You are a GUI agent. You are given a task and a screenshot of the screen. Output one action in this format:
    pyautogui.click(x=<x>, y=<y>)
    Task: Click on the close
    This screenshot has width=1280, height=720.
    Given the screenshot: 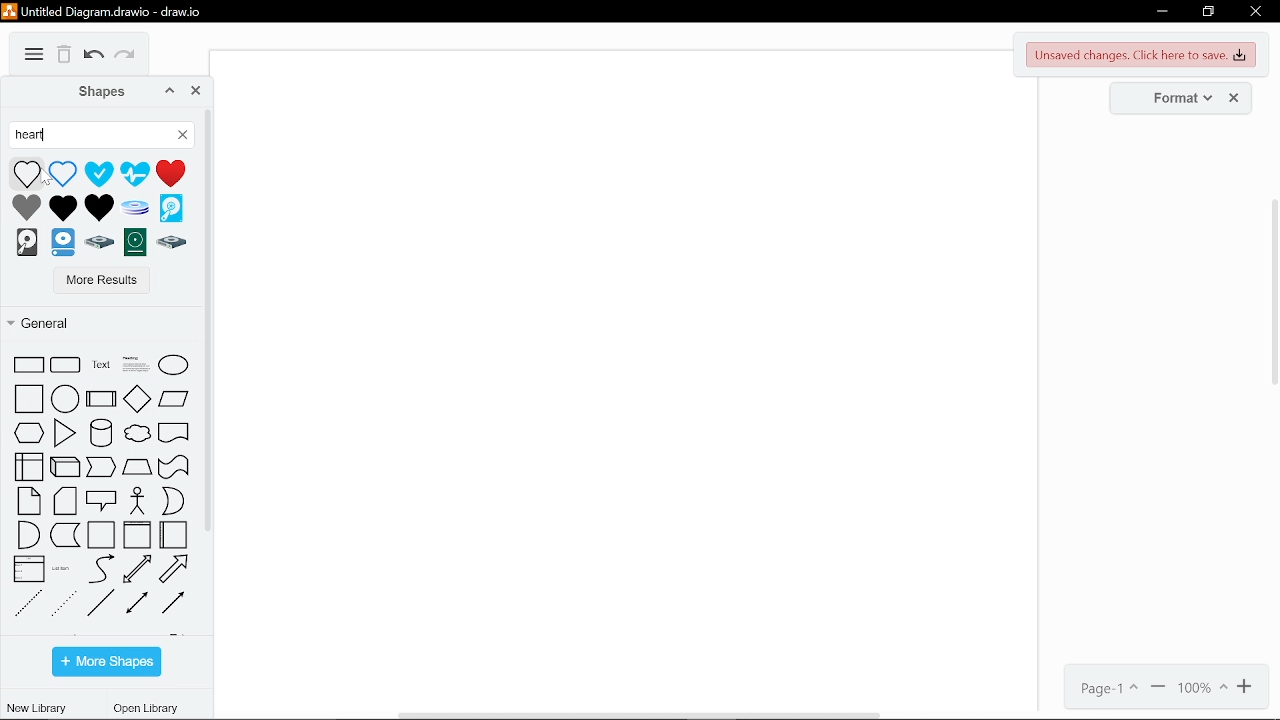 What is the action you would take?
    pyautogui.click(x=1256, y=14)
    